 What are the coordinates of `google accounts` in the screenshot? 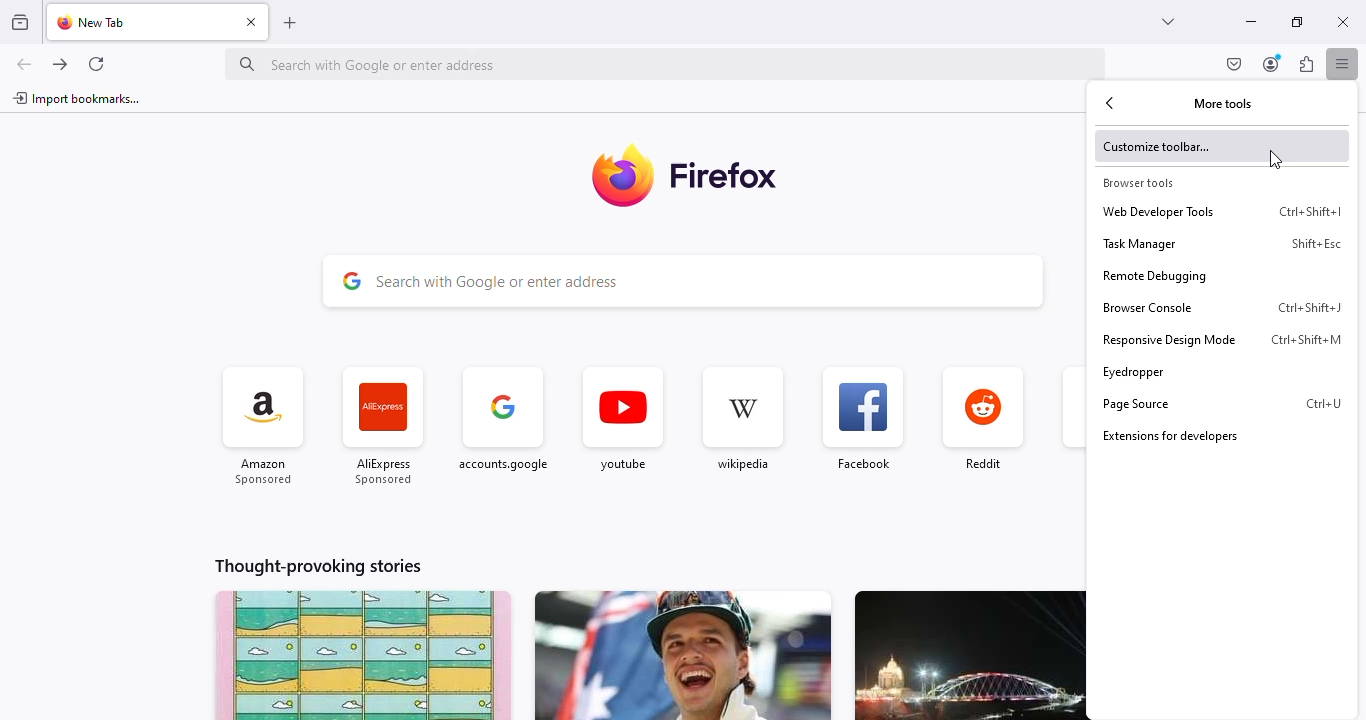 It's located at (504, 426).